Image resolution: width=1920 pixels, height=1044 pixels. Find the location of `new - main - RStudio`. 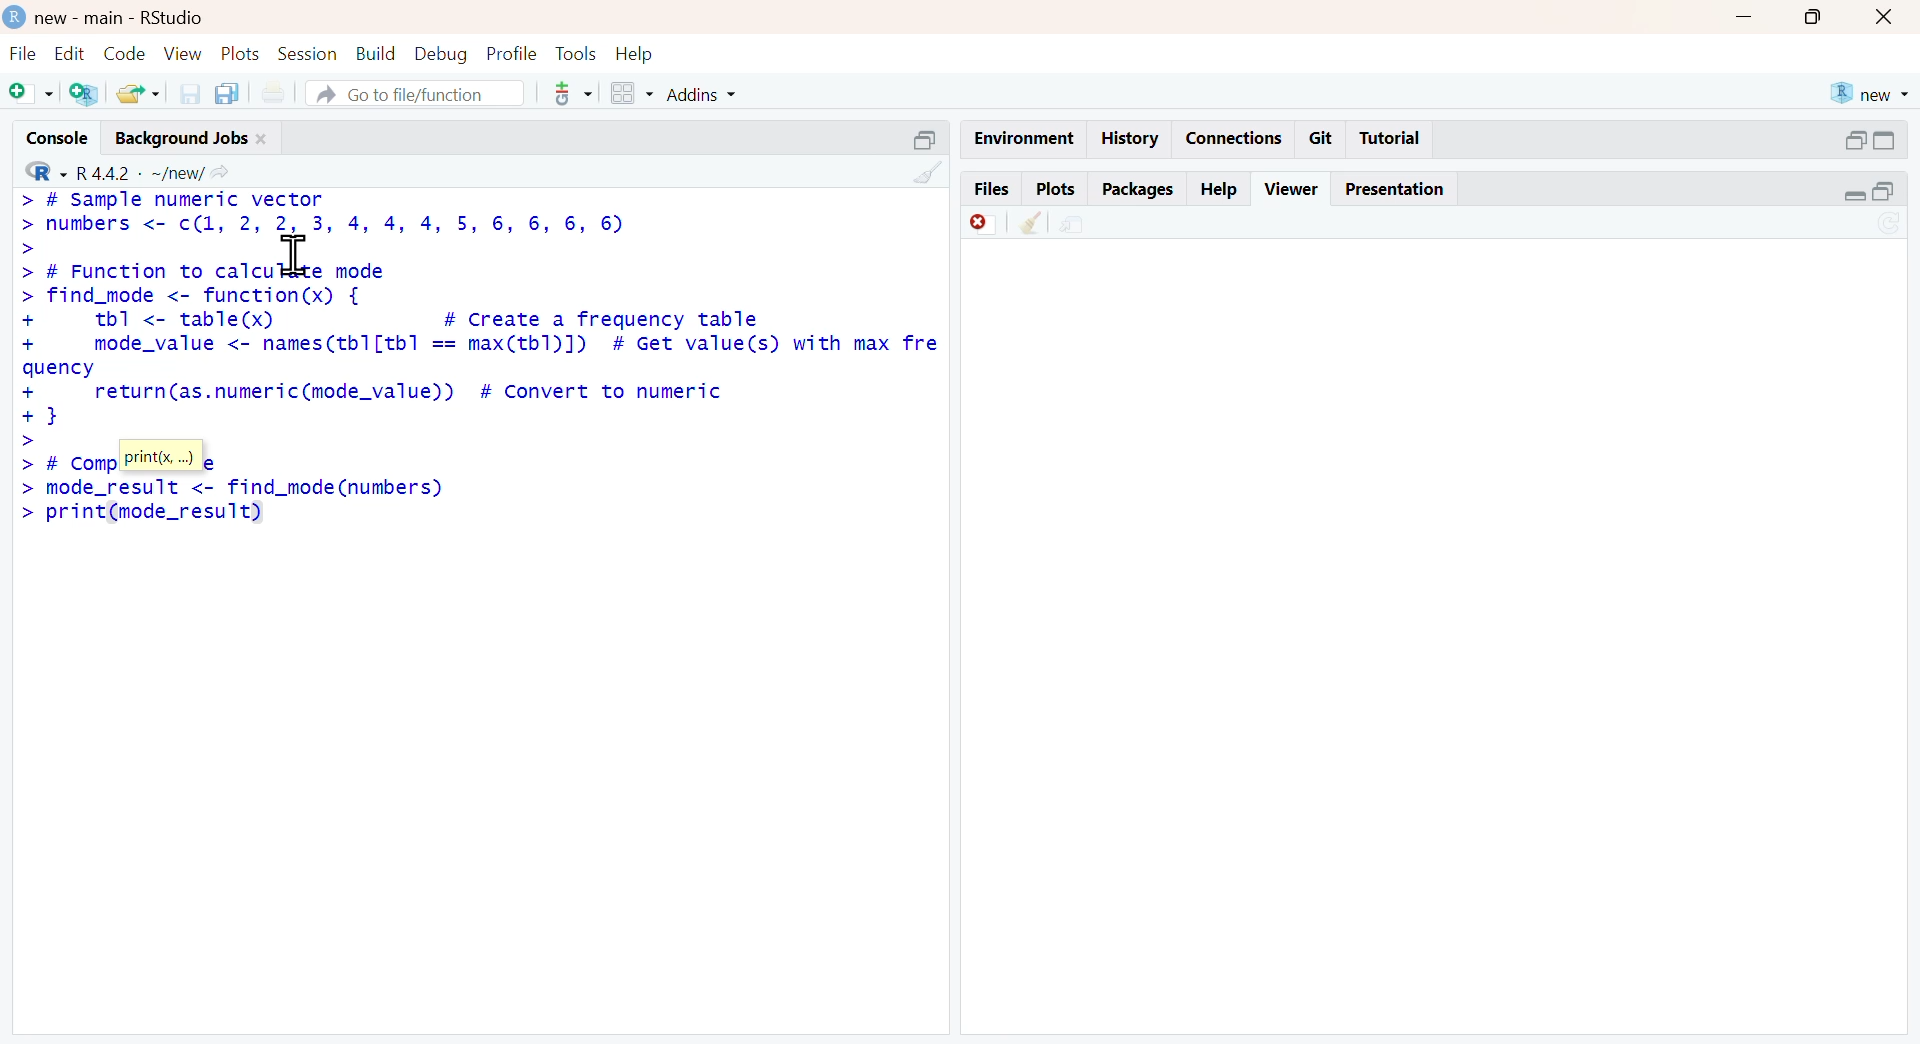

new - main - RStudio is located at coordinates (123, 17).